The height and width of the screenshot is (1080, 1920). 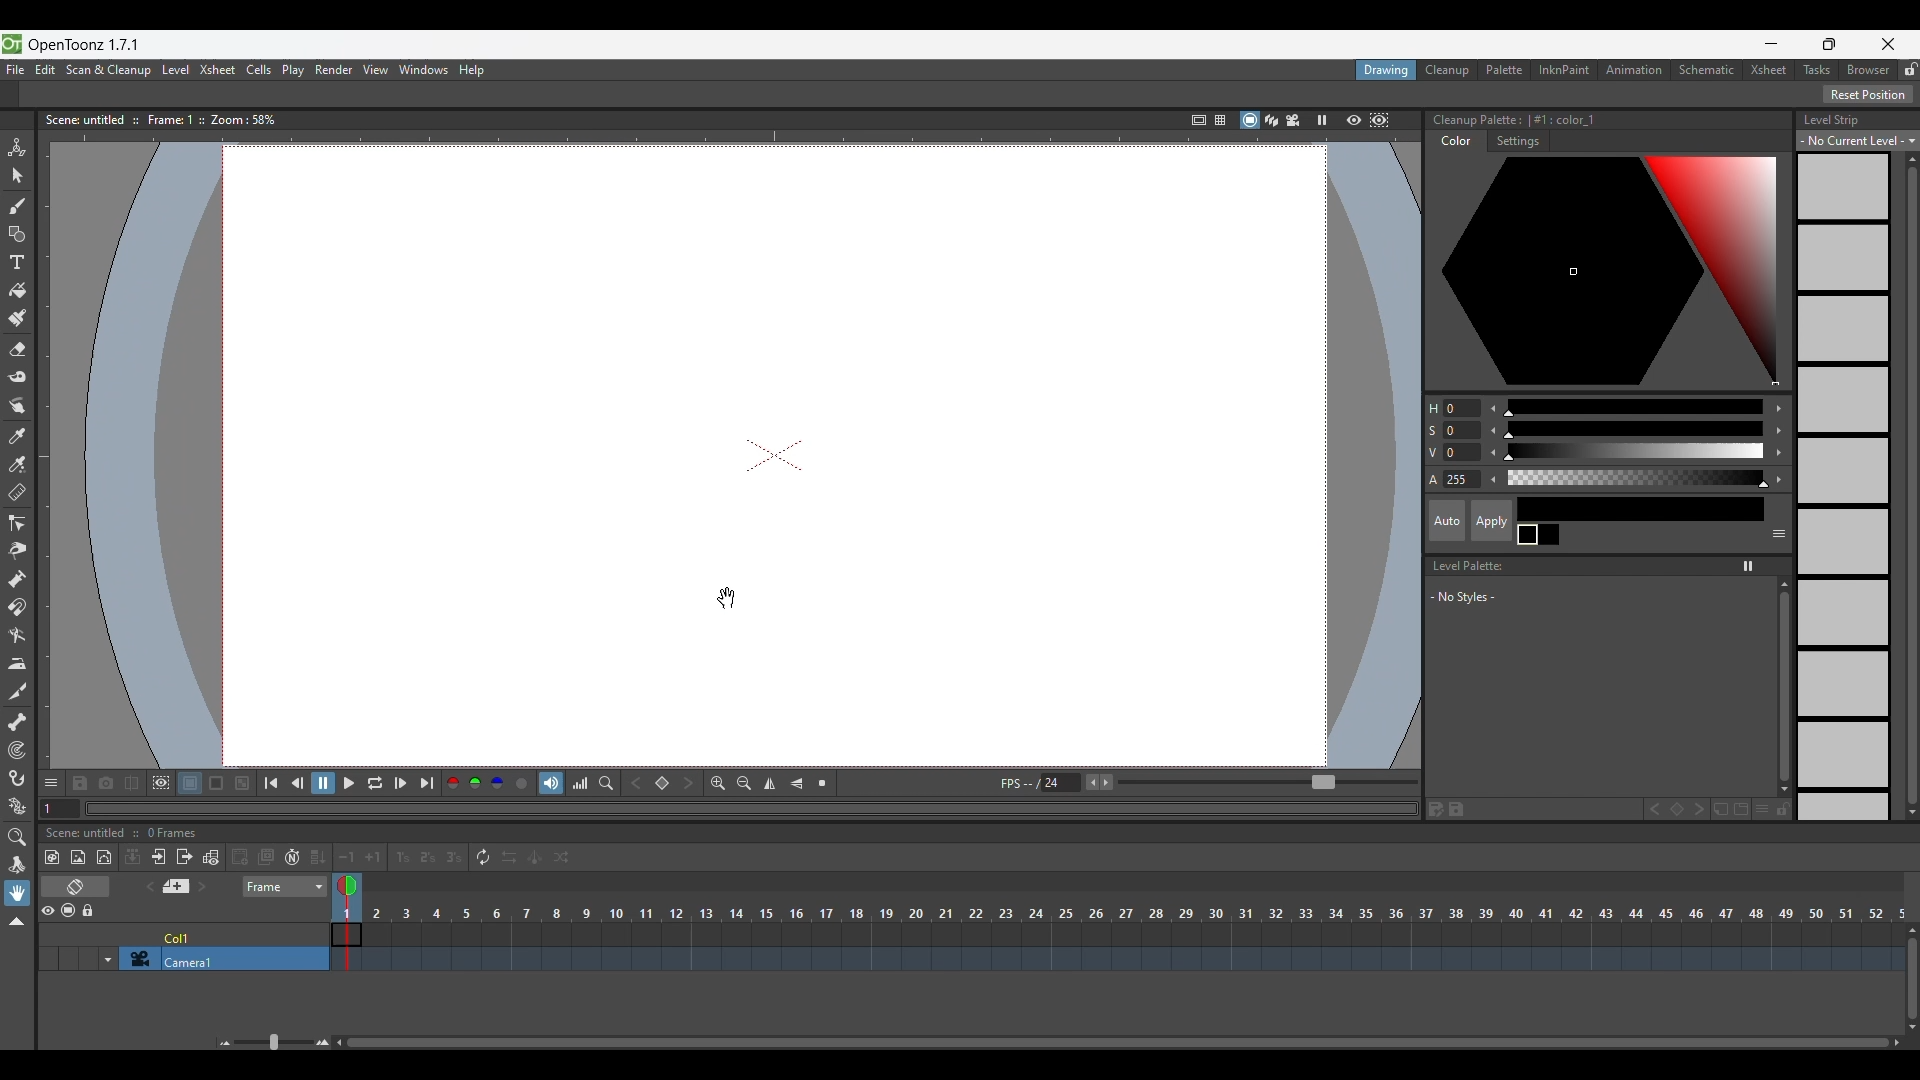 What do you see at coordinates (45, 909) in the screenshot?
I see `Preview visibility toggle all` at bounding box center [45, 909].